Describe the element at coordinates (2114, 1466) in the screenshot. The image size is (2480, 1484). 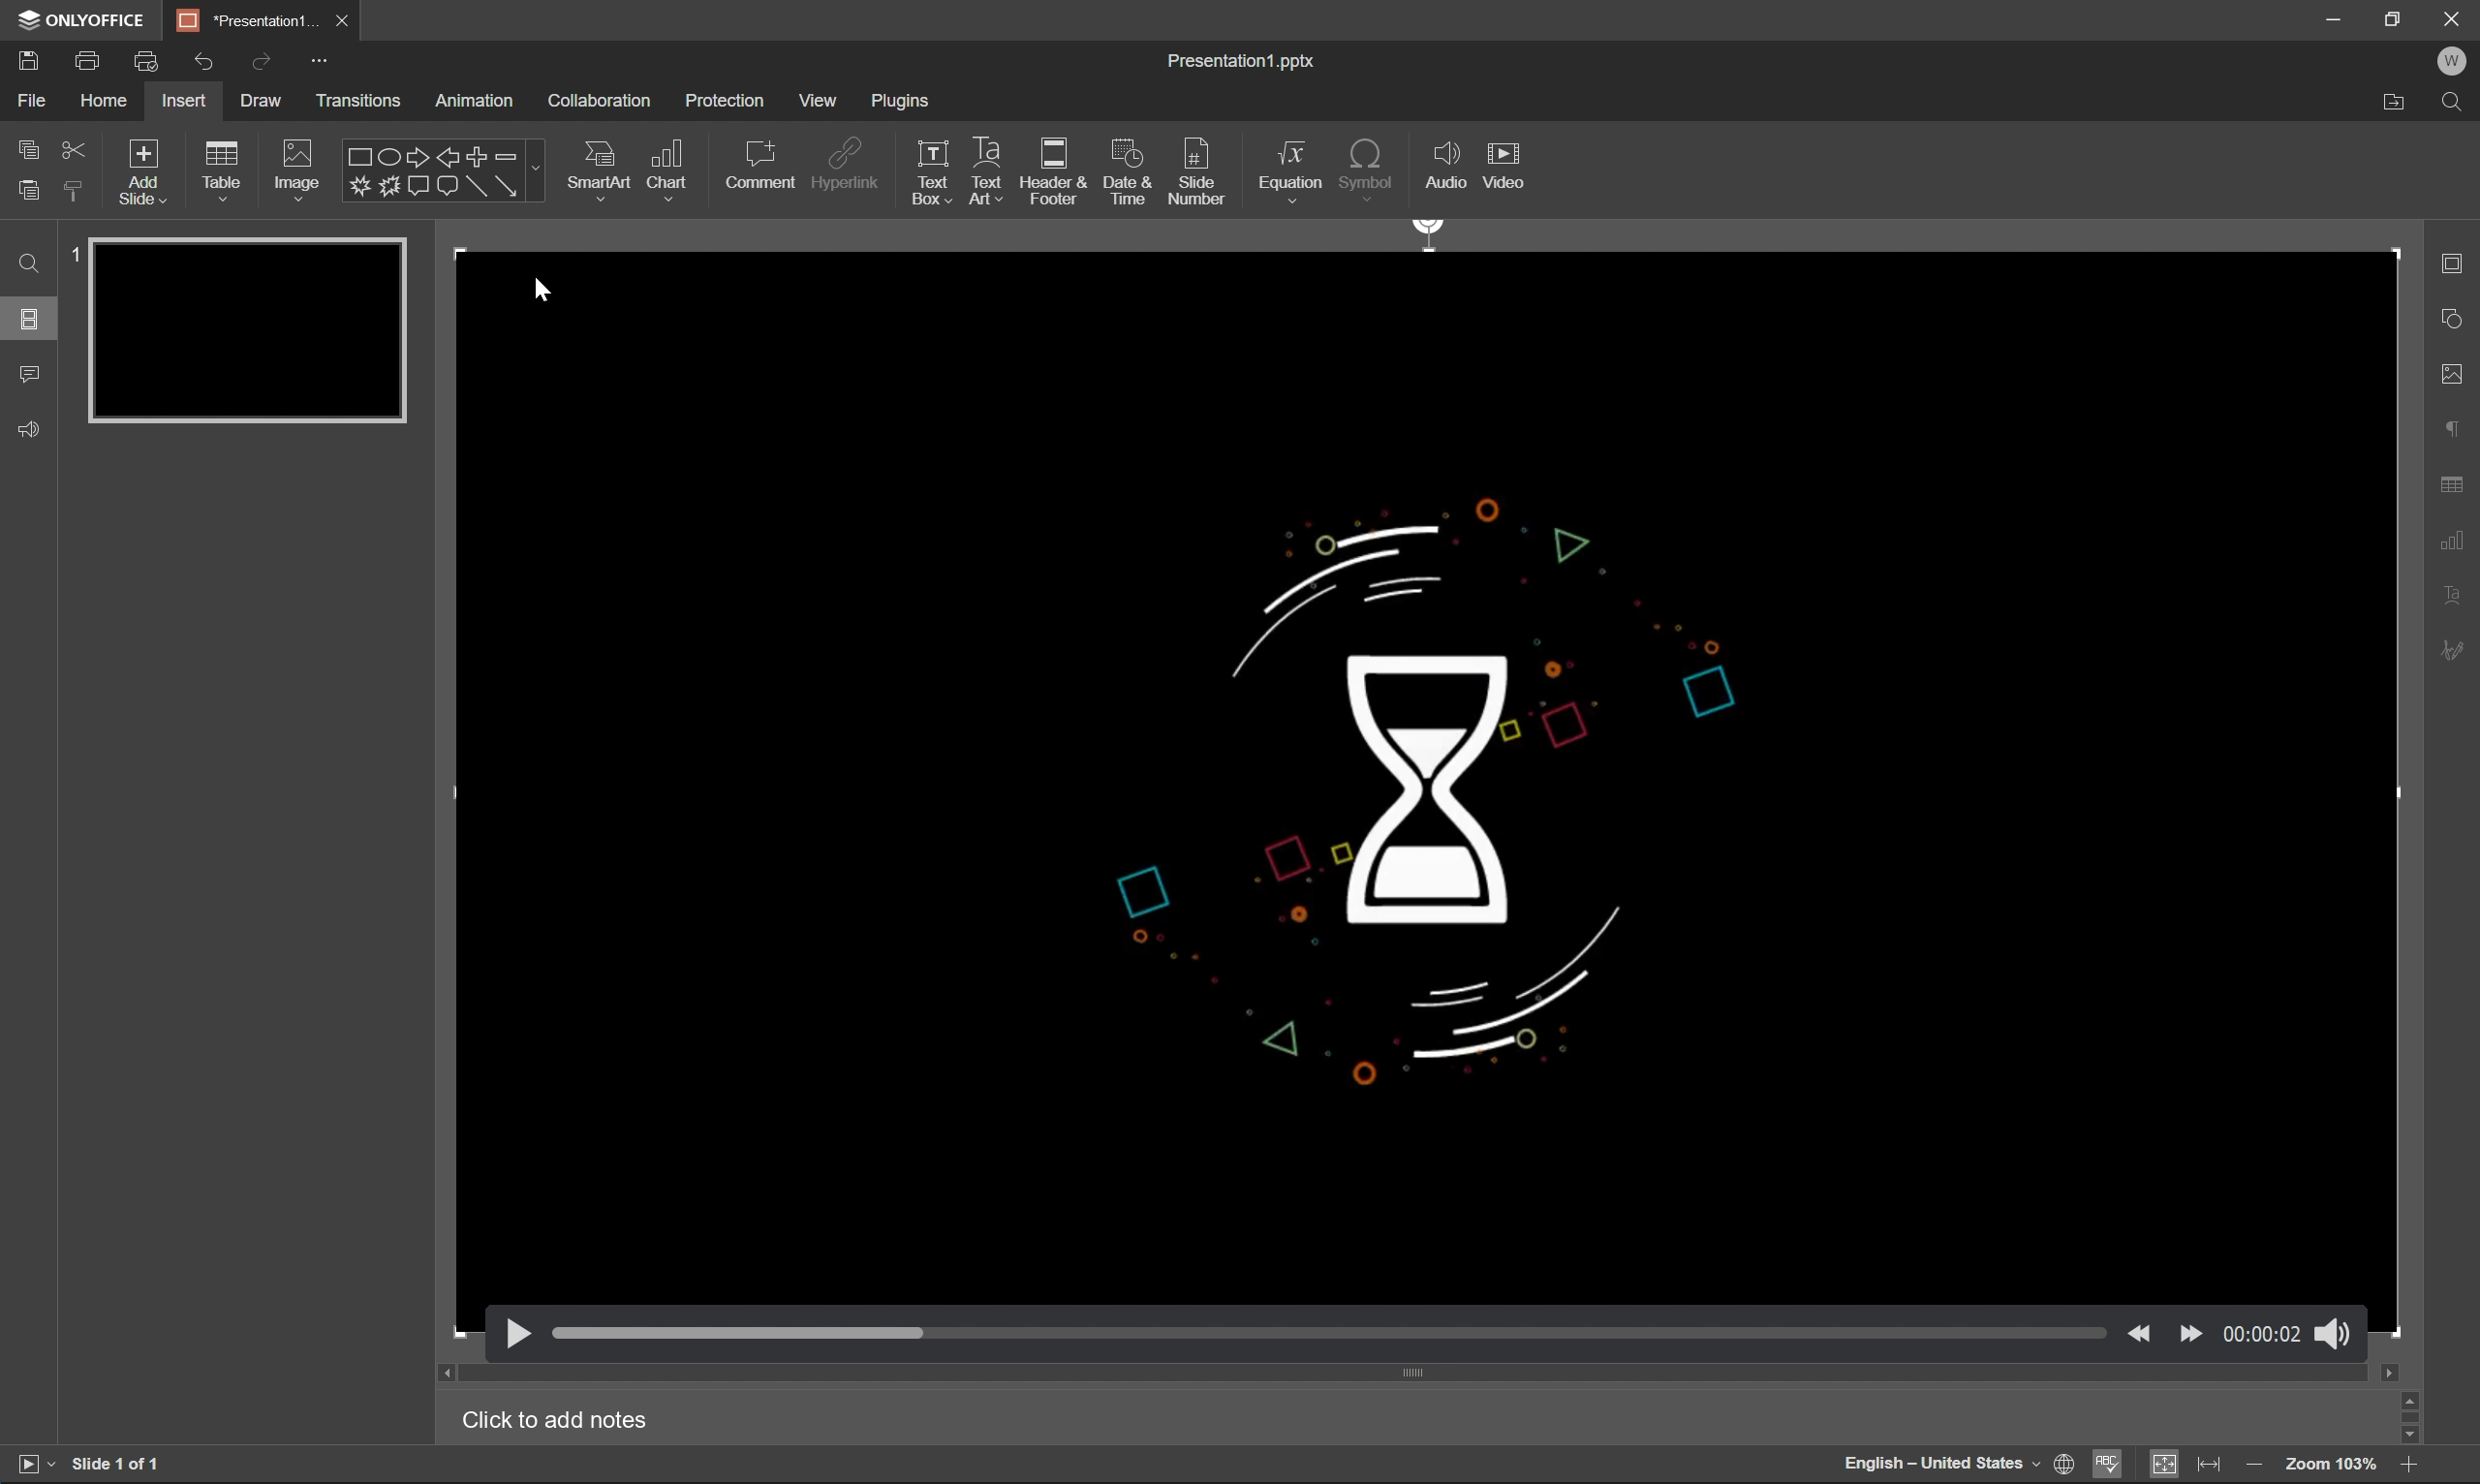
I see `spell checking` at that location.